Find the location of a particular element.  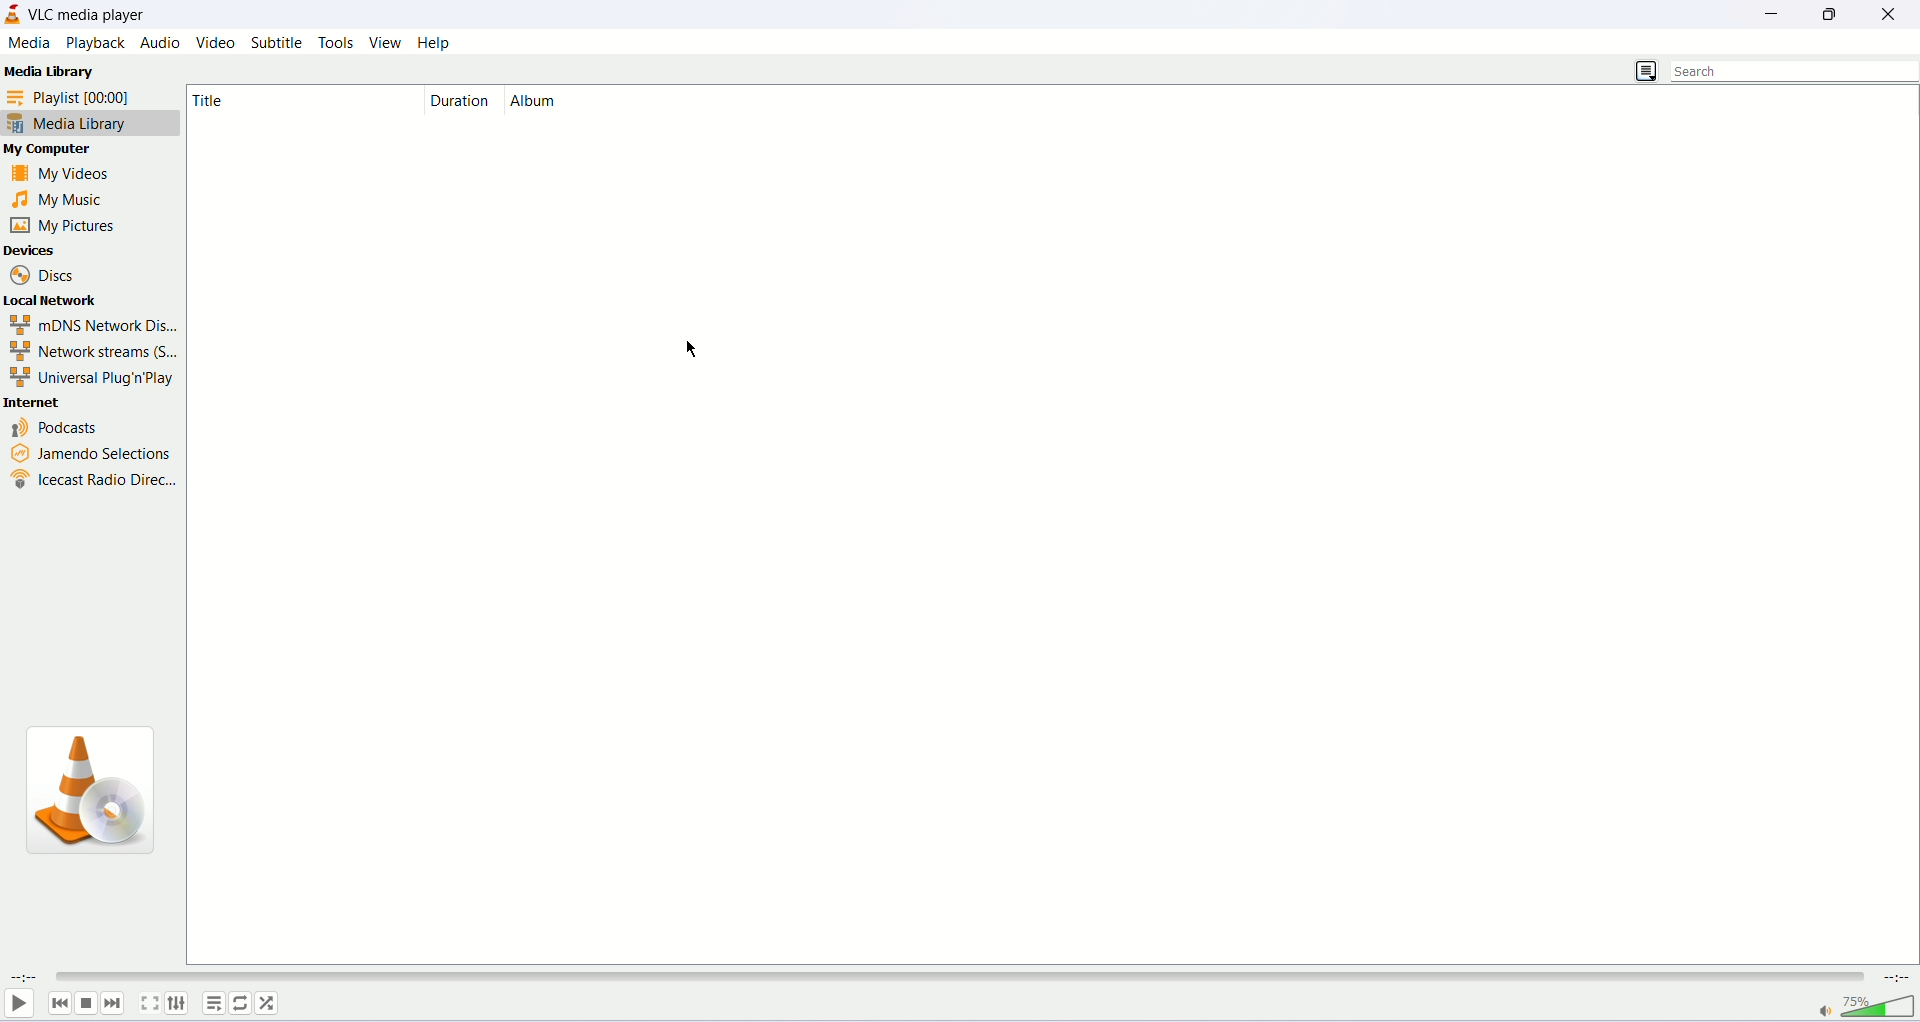

stop is located at coordinates (88, 1005).